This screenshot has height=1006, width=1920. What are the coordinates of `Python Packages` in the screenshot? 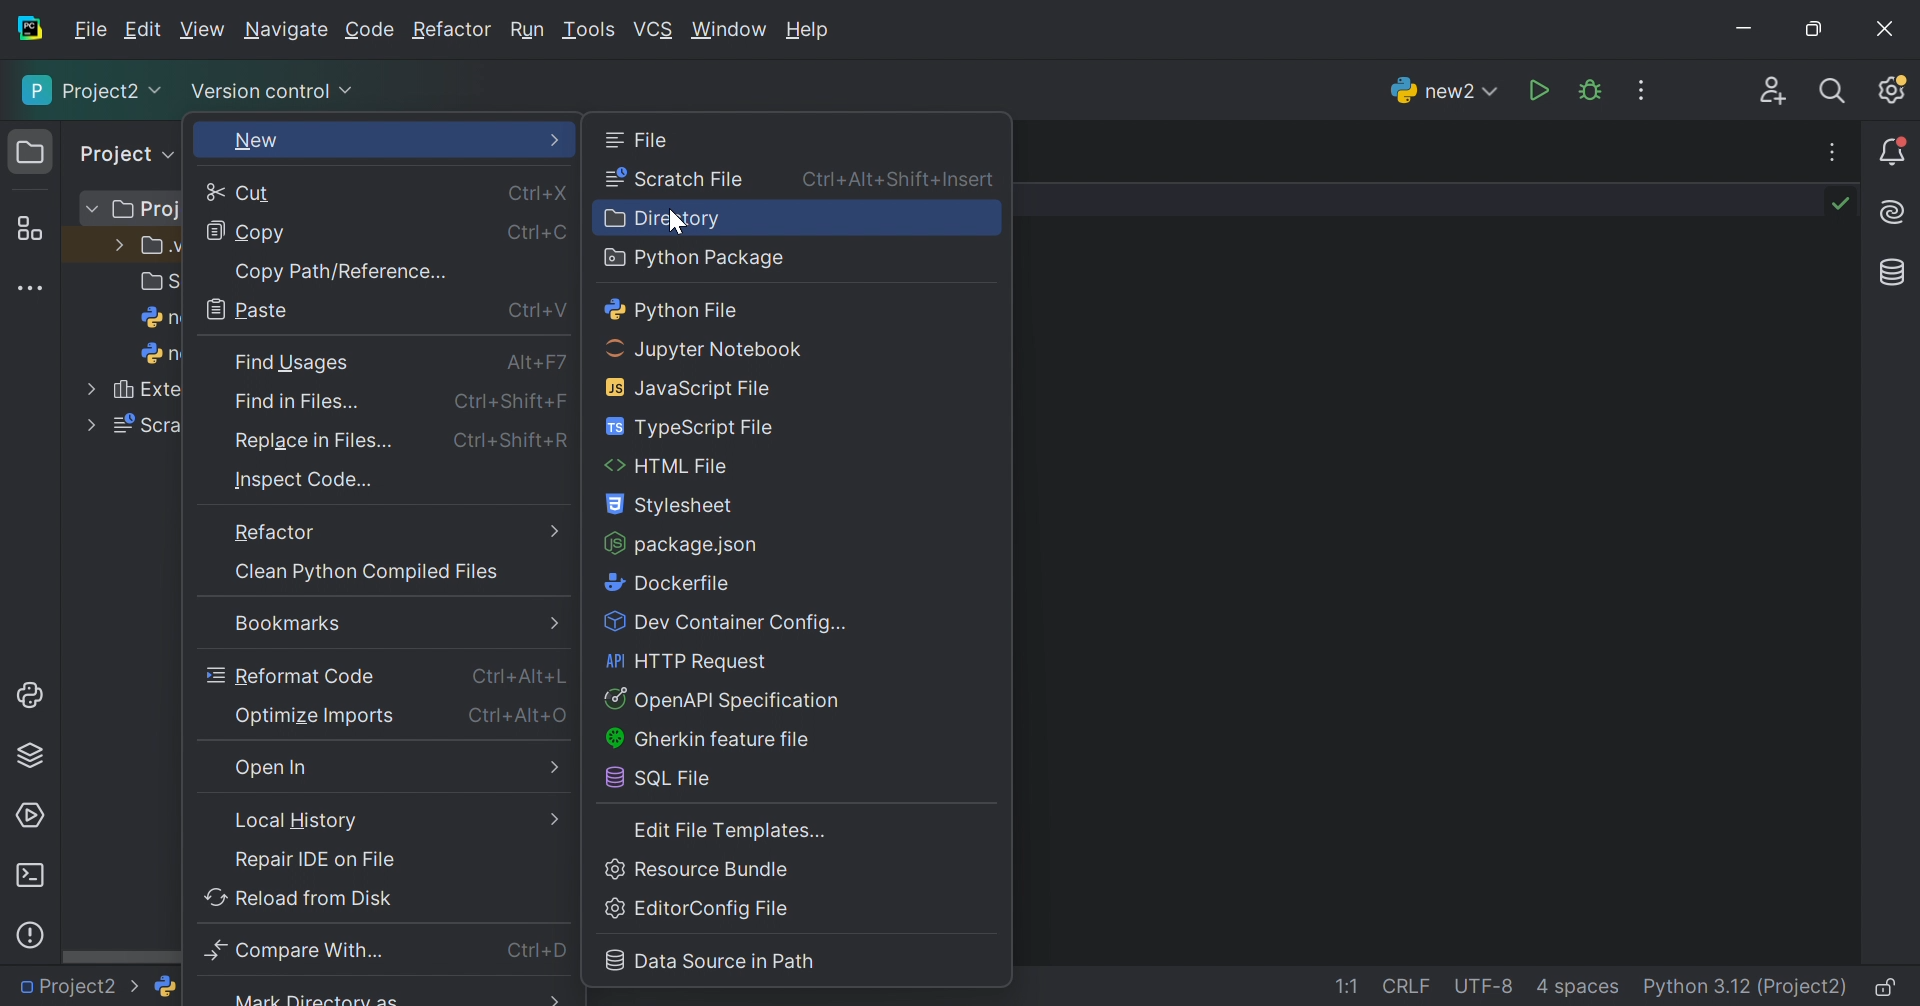 It's located at (30, 758).